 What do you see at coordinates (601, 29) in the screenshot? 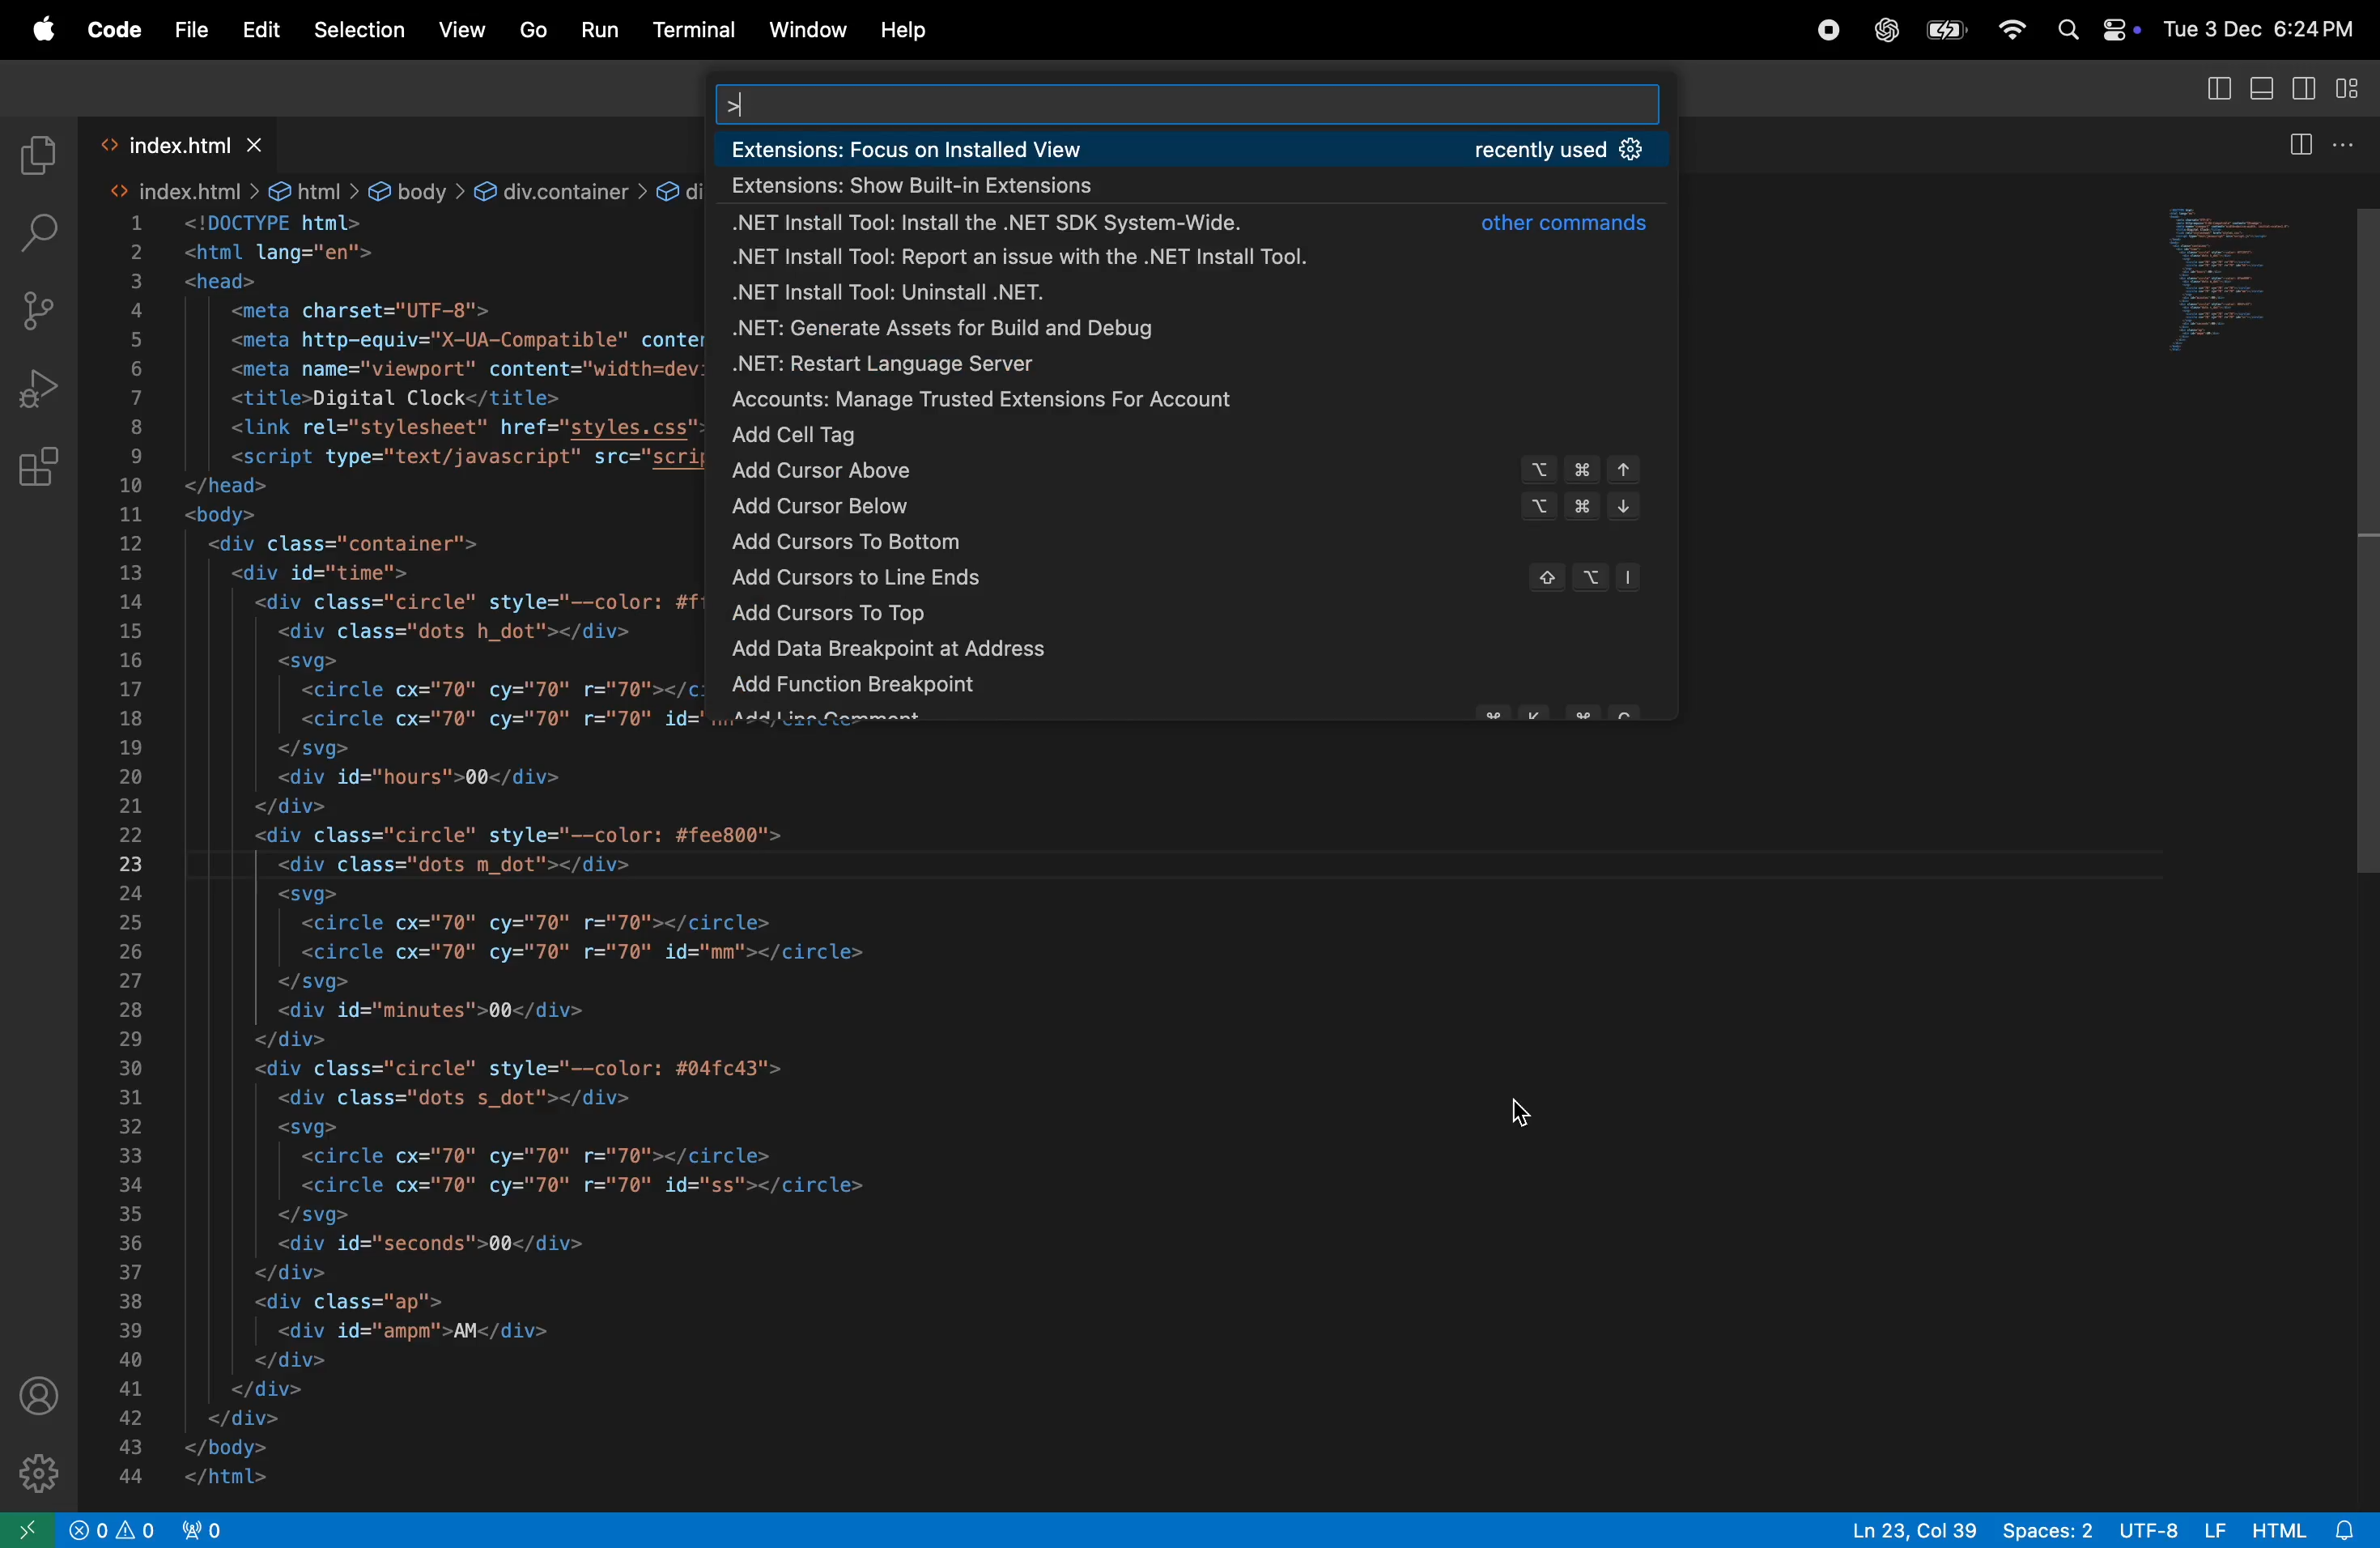
I see `run` at bounding box center [601, 29].